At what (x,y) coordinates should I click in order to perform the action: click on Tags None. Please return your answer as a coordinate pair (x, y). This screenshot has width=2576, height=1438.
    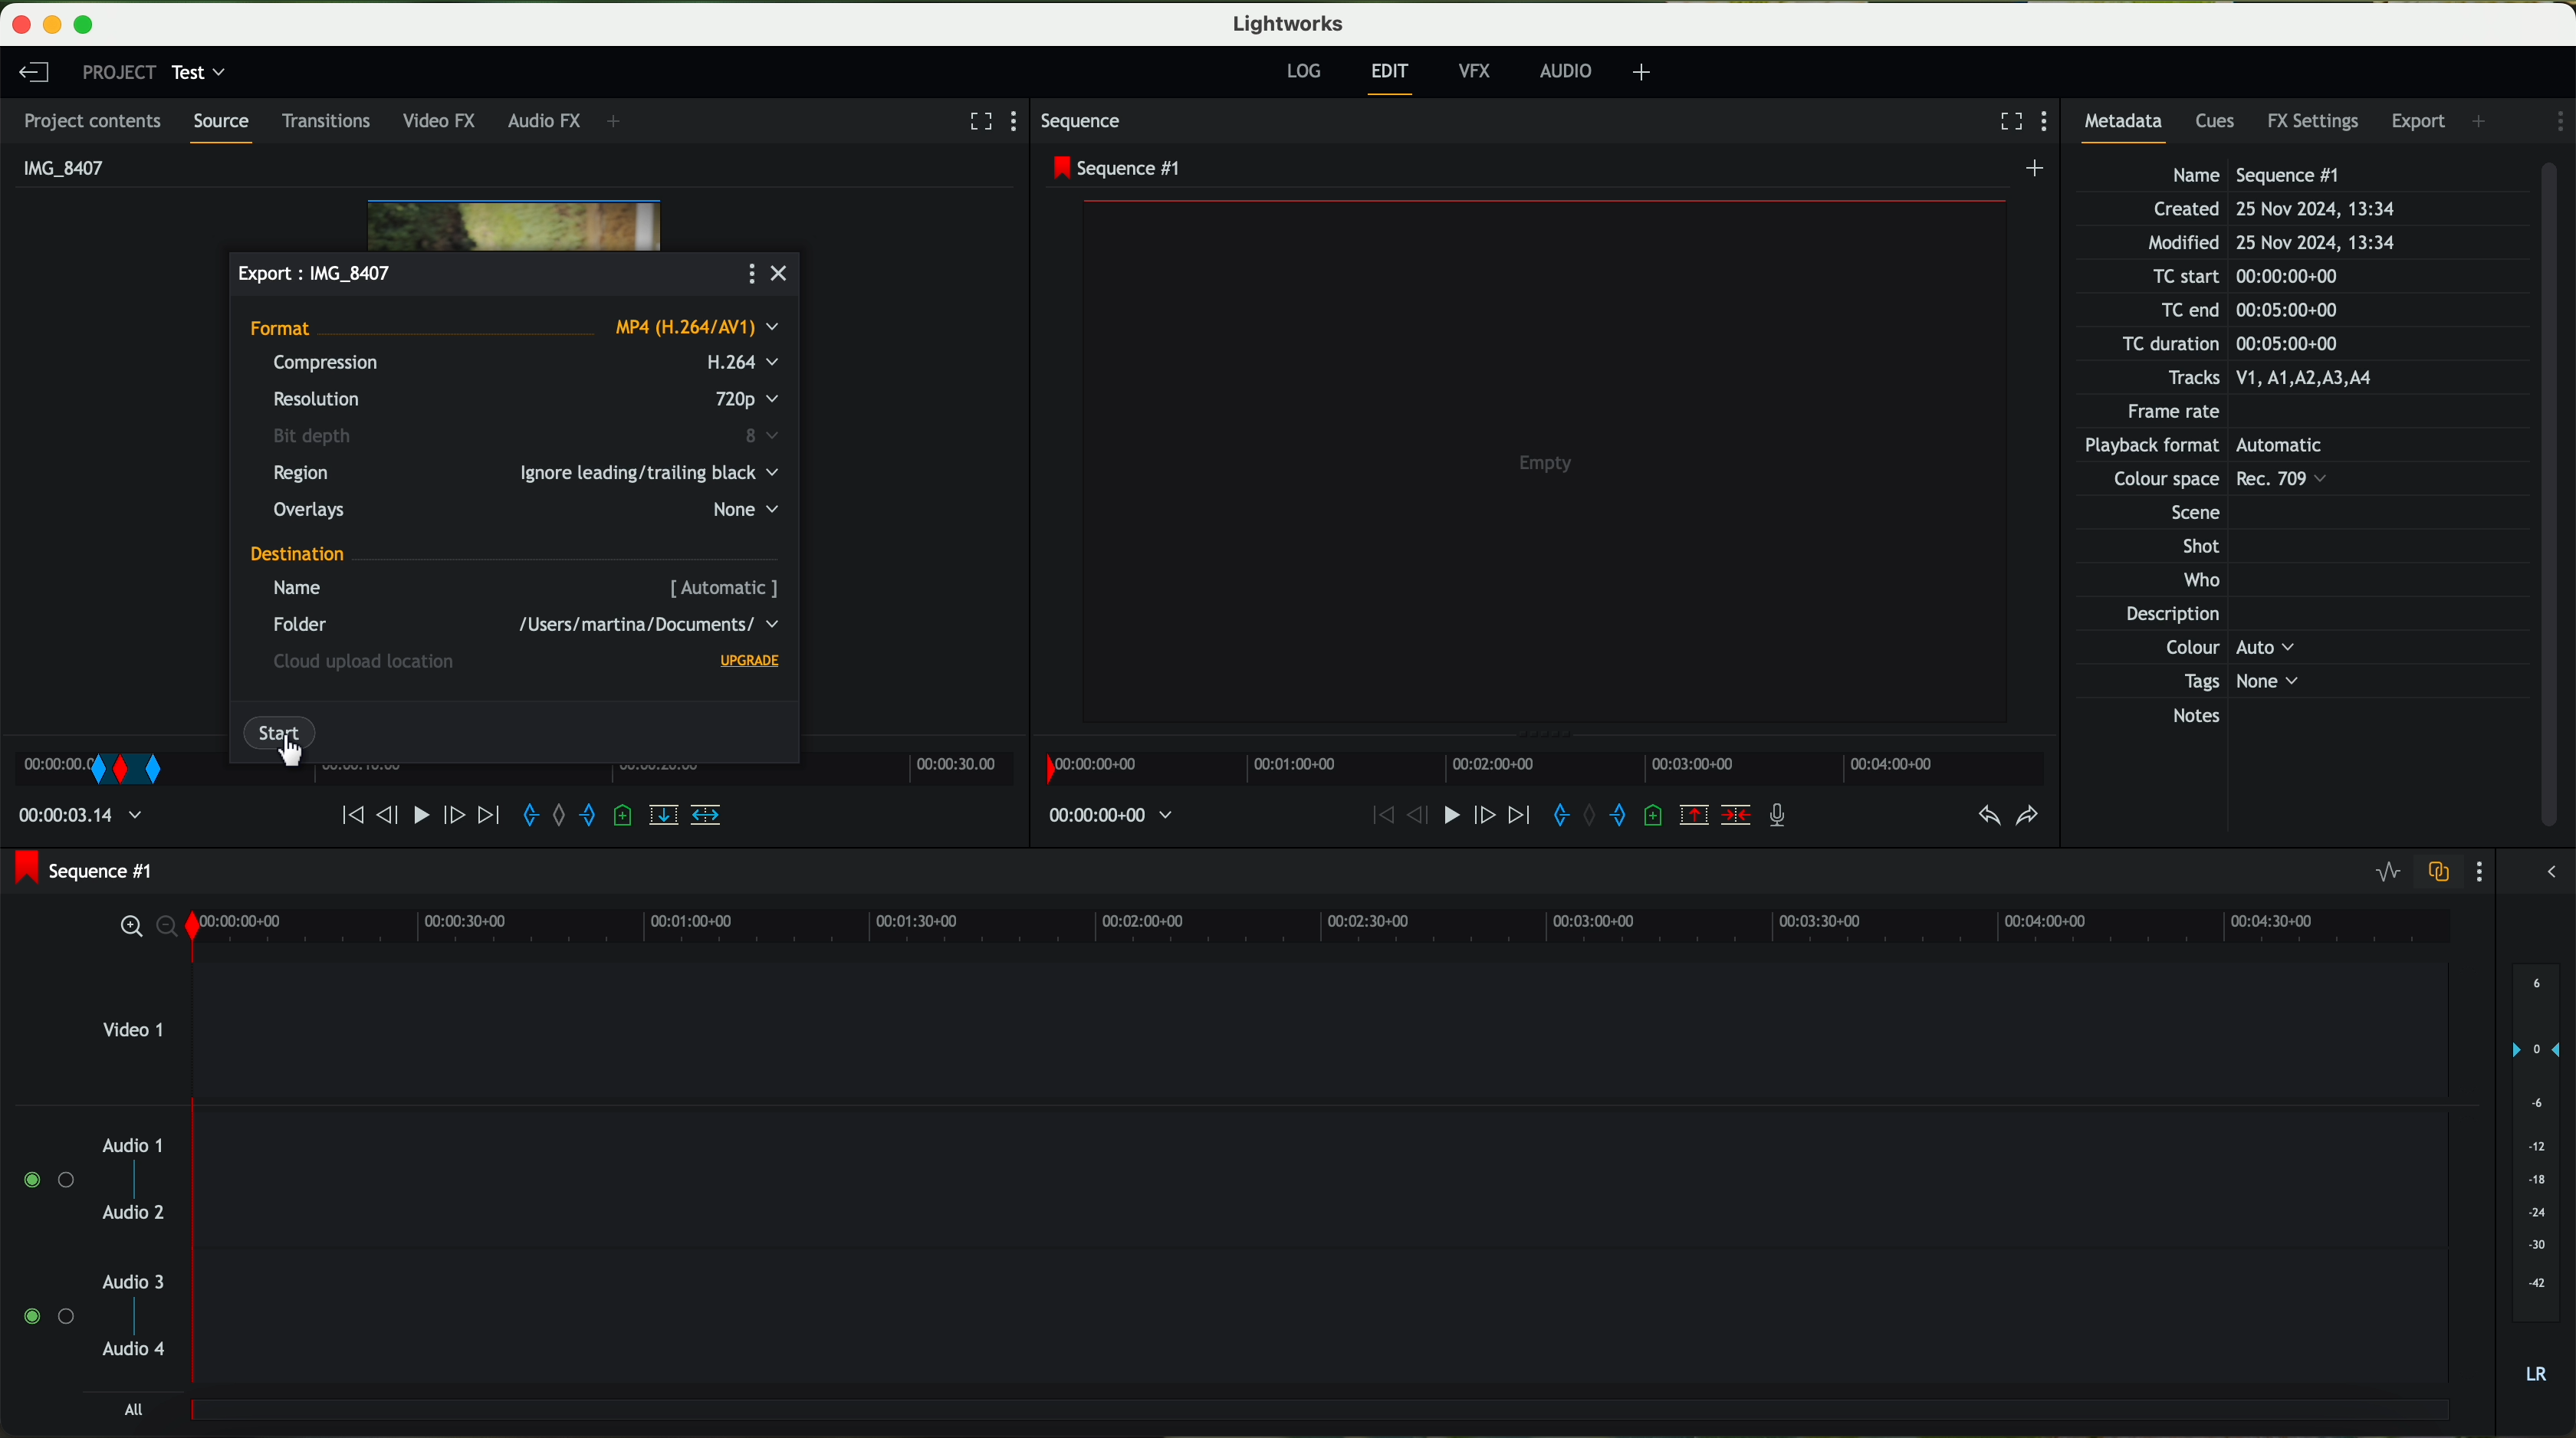
    Looking at the image, I should click on (2235, 681).